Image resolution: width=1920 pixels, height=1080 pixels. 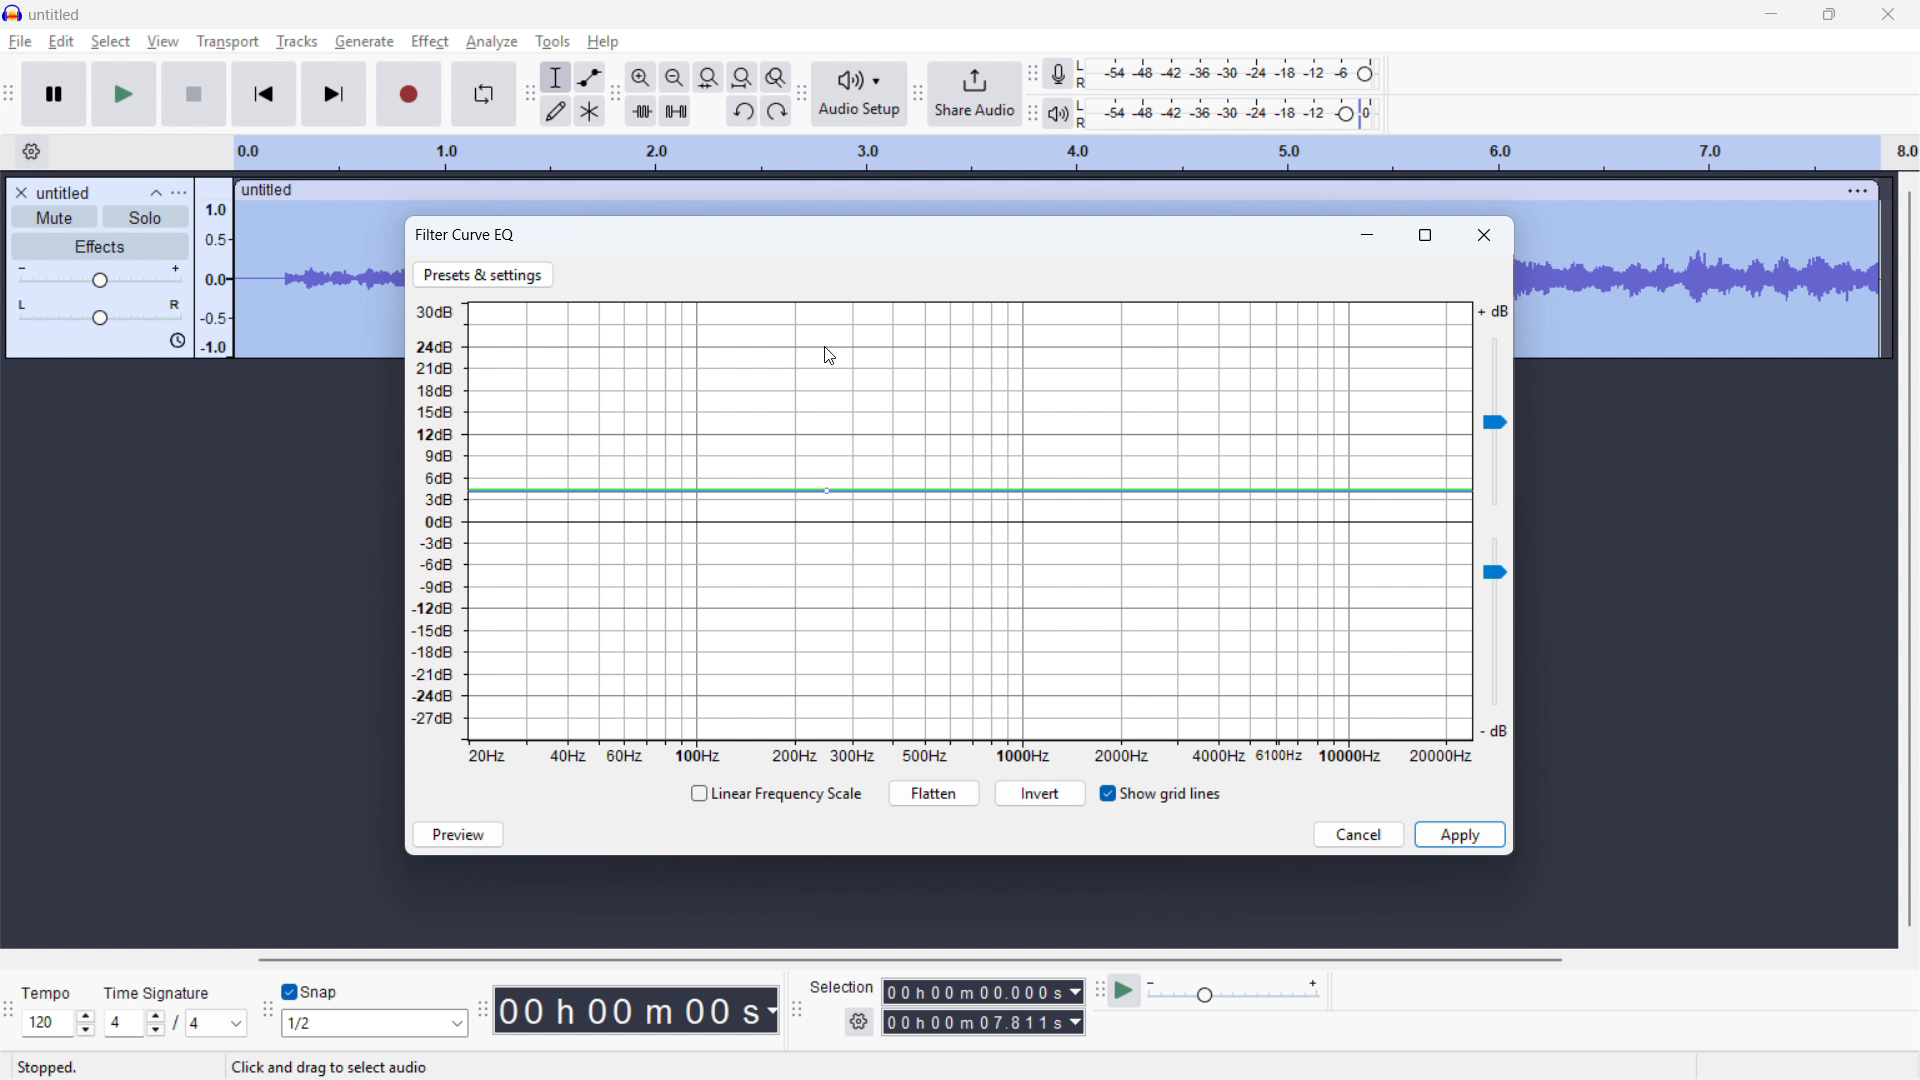 What do you see at coordinates (639, 1010) in the screenshot?
I see `Timestamp ` at bounding box center [639, 1010].